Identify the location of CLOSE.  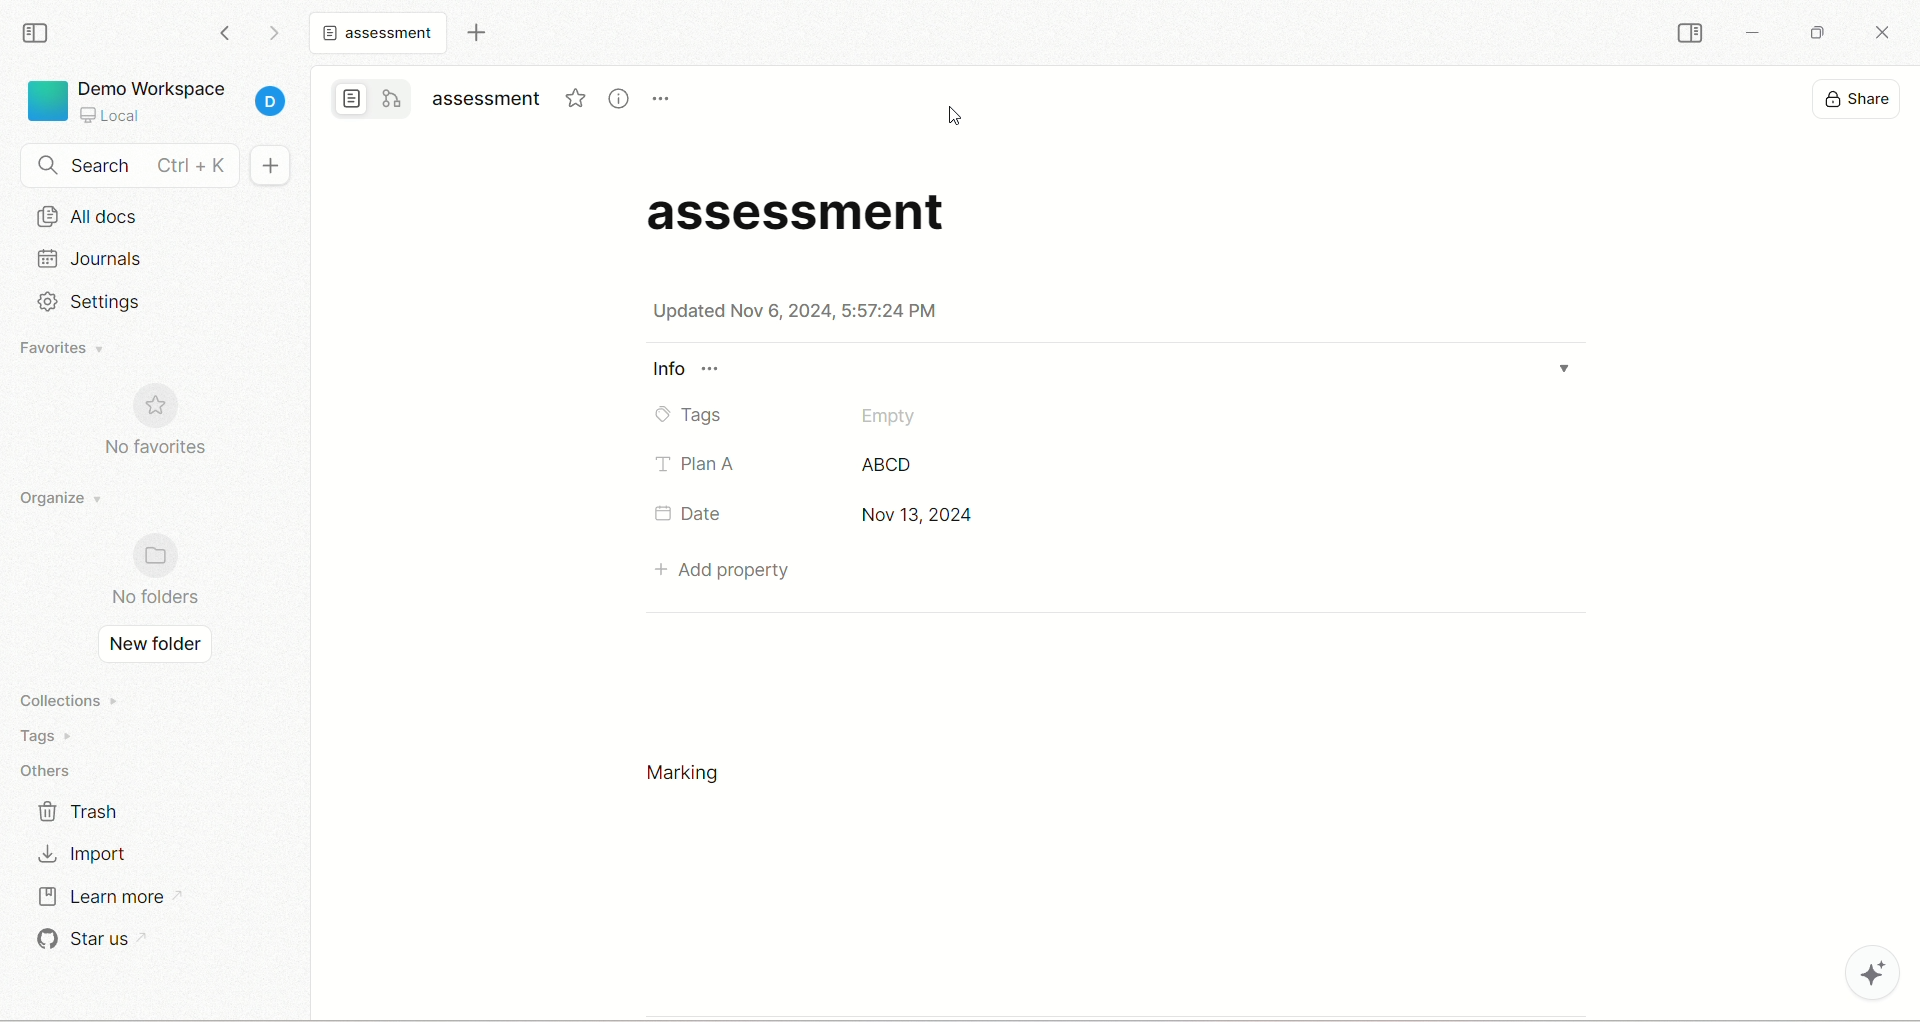
(1877, 28).